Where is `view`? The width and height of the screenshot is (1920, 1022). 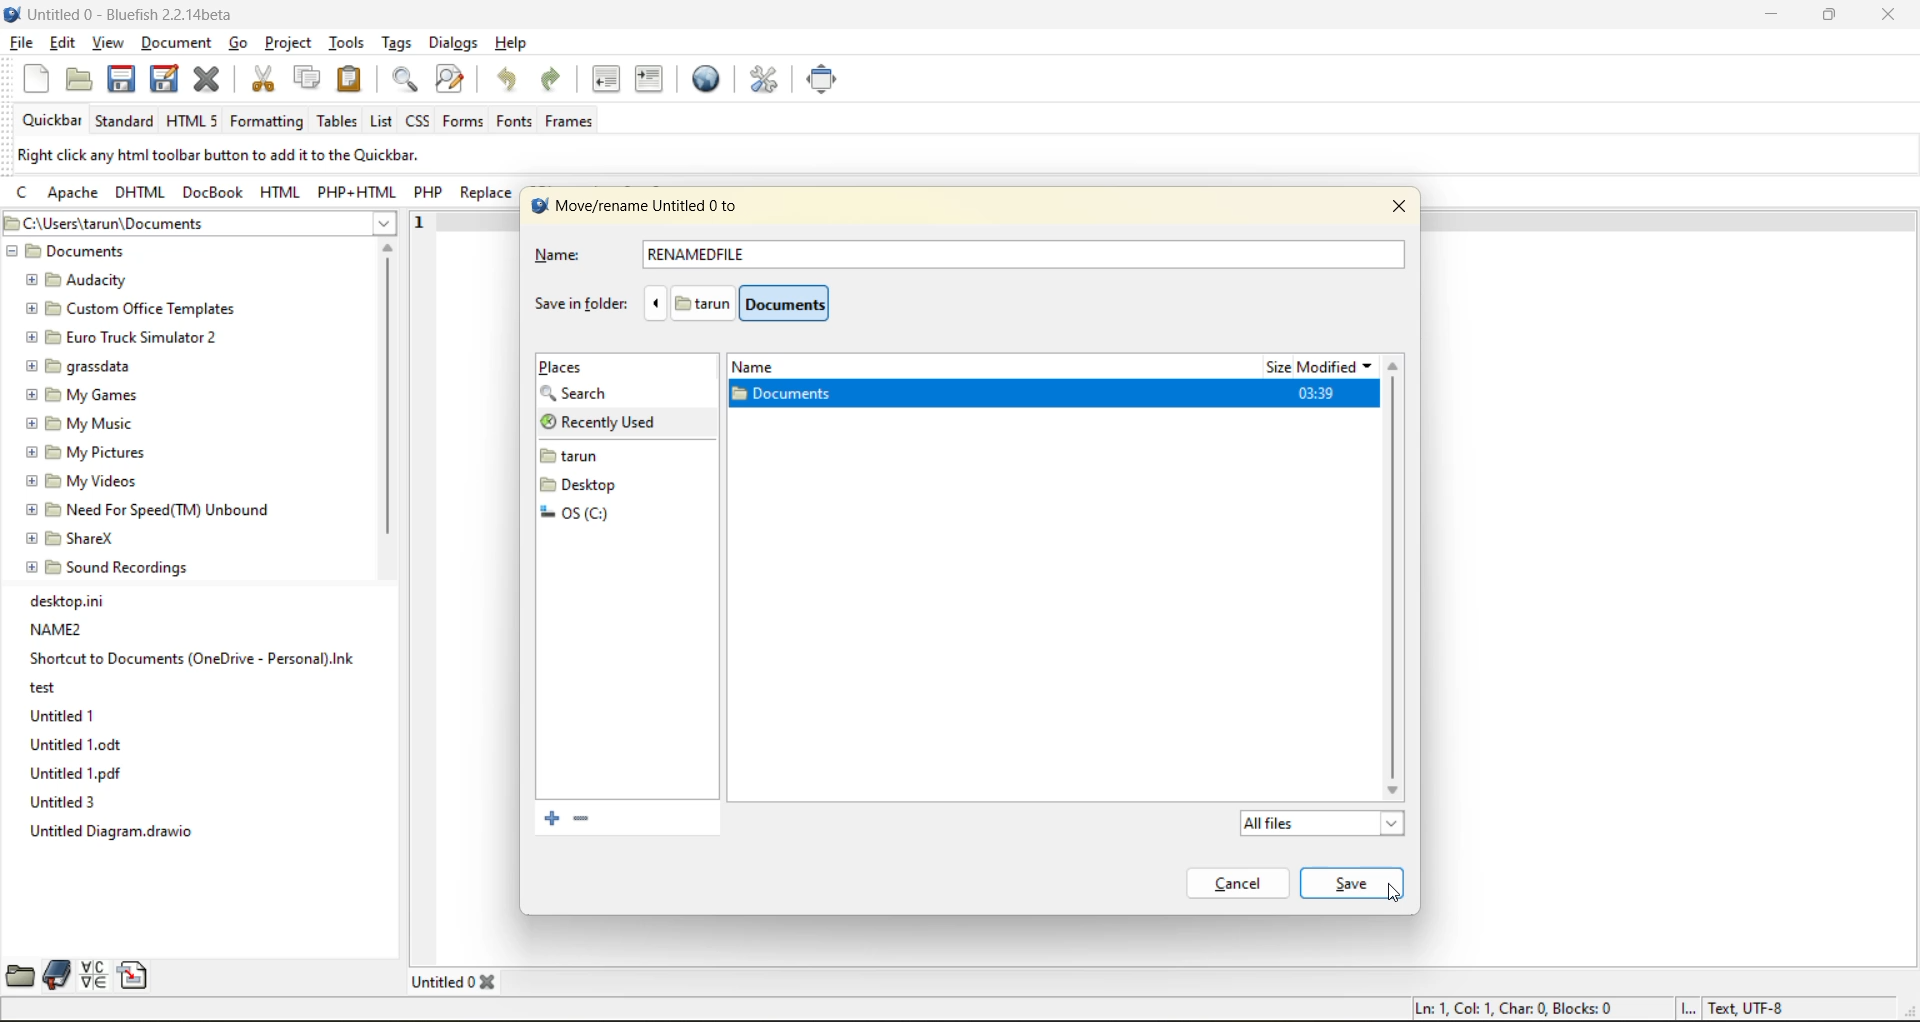
view is located at coordinates (105, 41).